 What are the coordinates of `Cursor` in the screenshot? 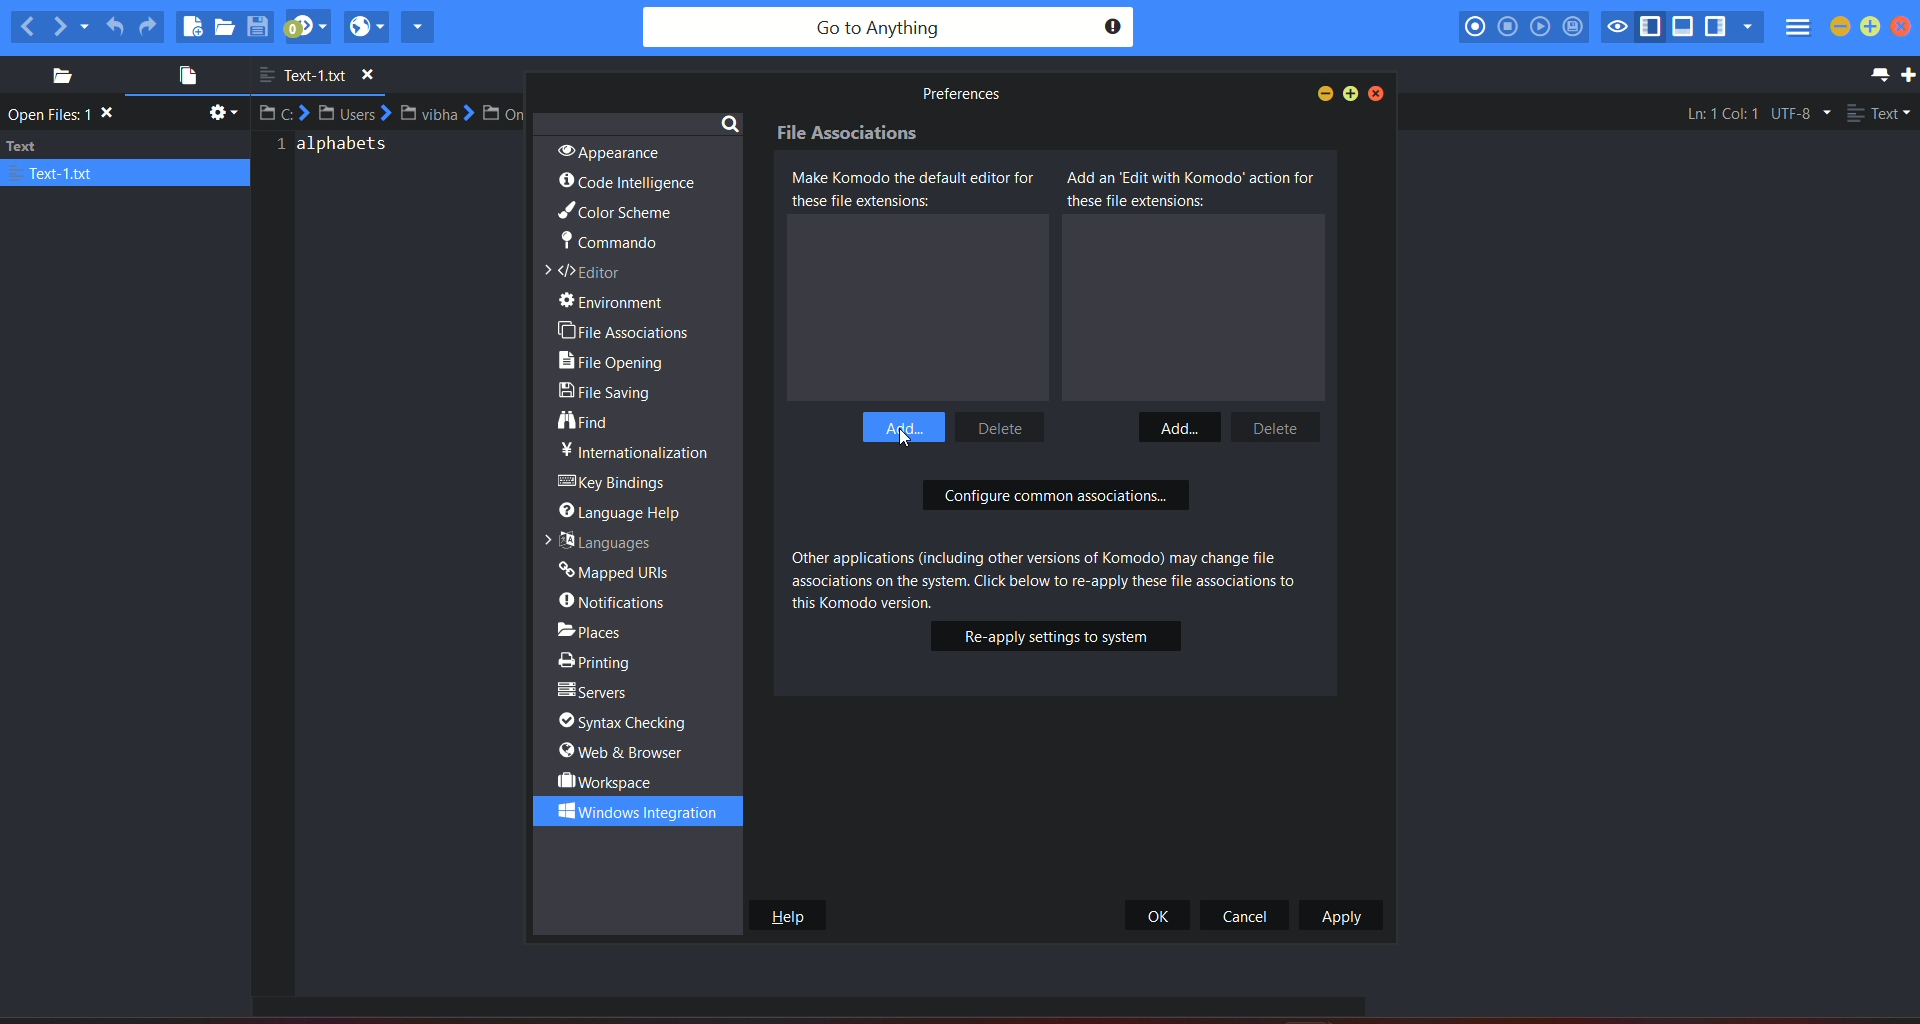 It's located at (907, 442).